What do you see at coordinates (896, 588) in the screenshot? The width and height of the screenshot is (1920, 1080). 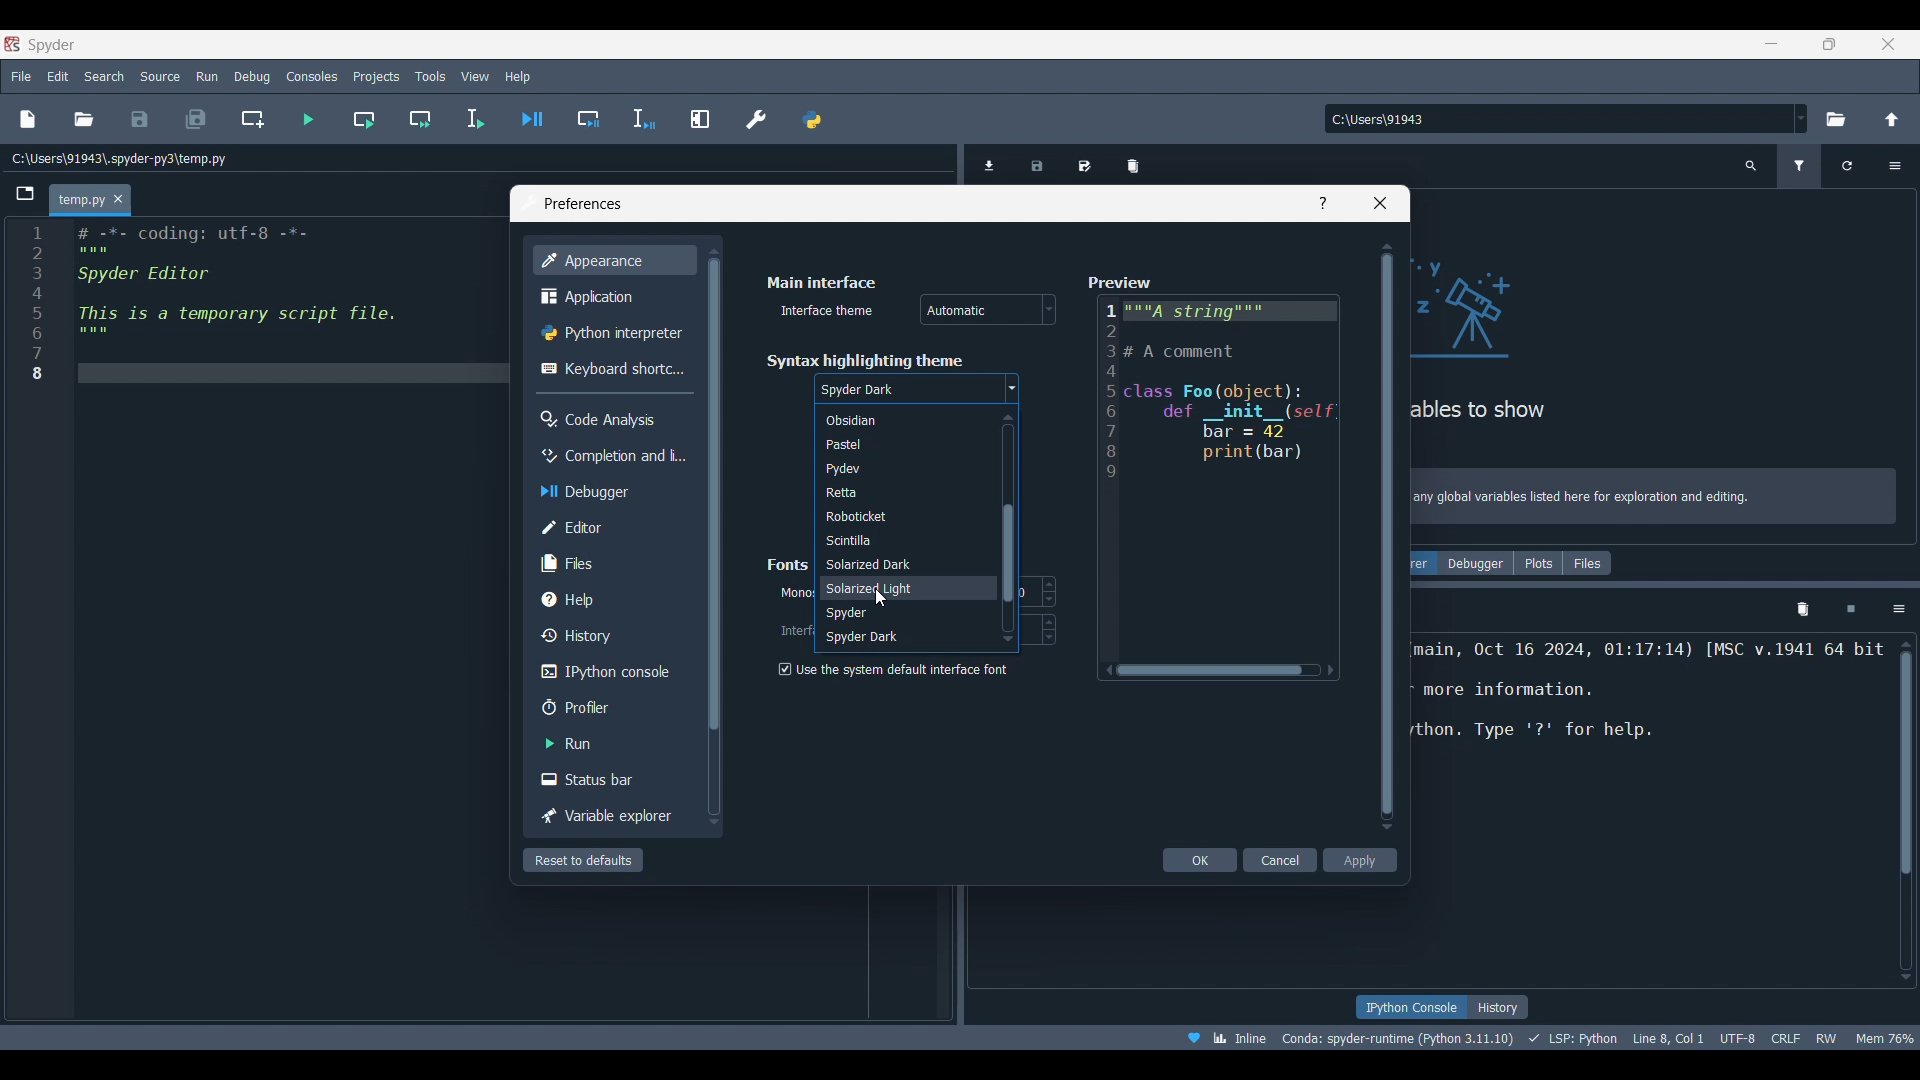 I see `solarized light` at bounding box center [896, 588].